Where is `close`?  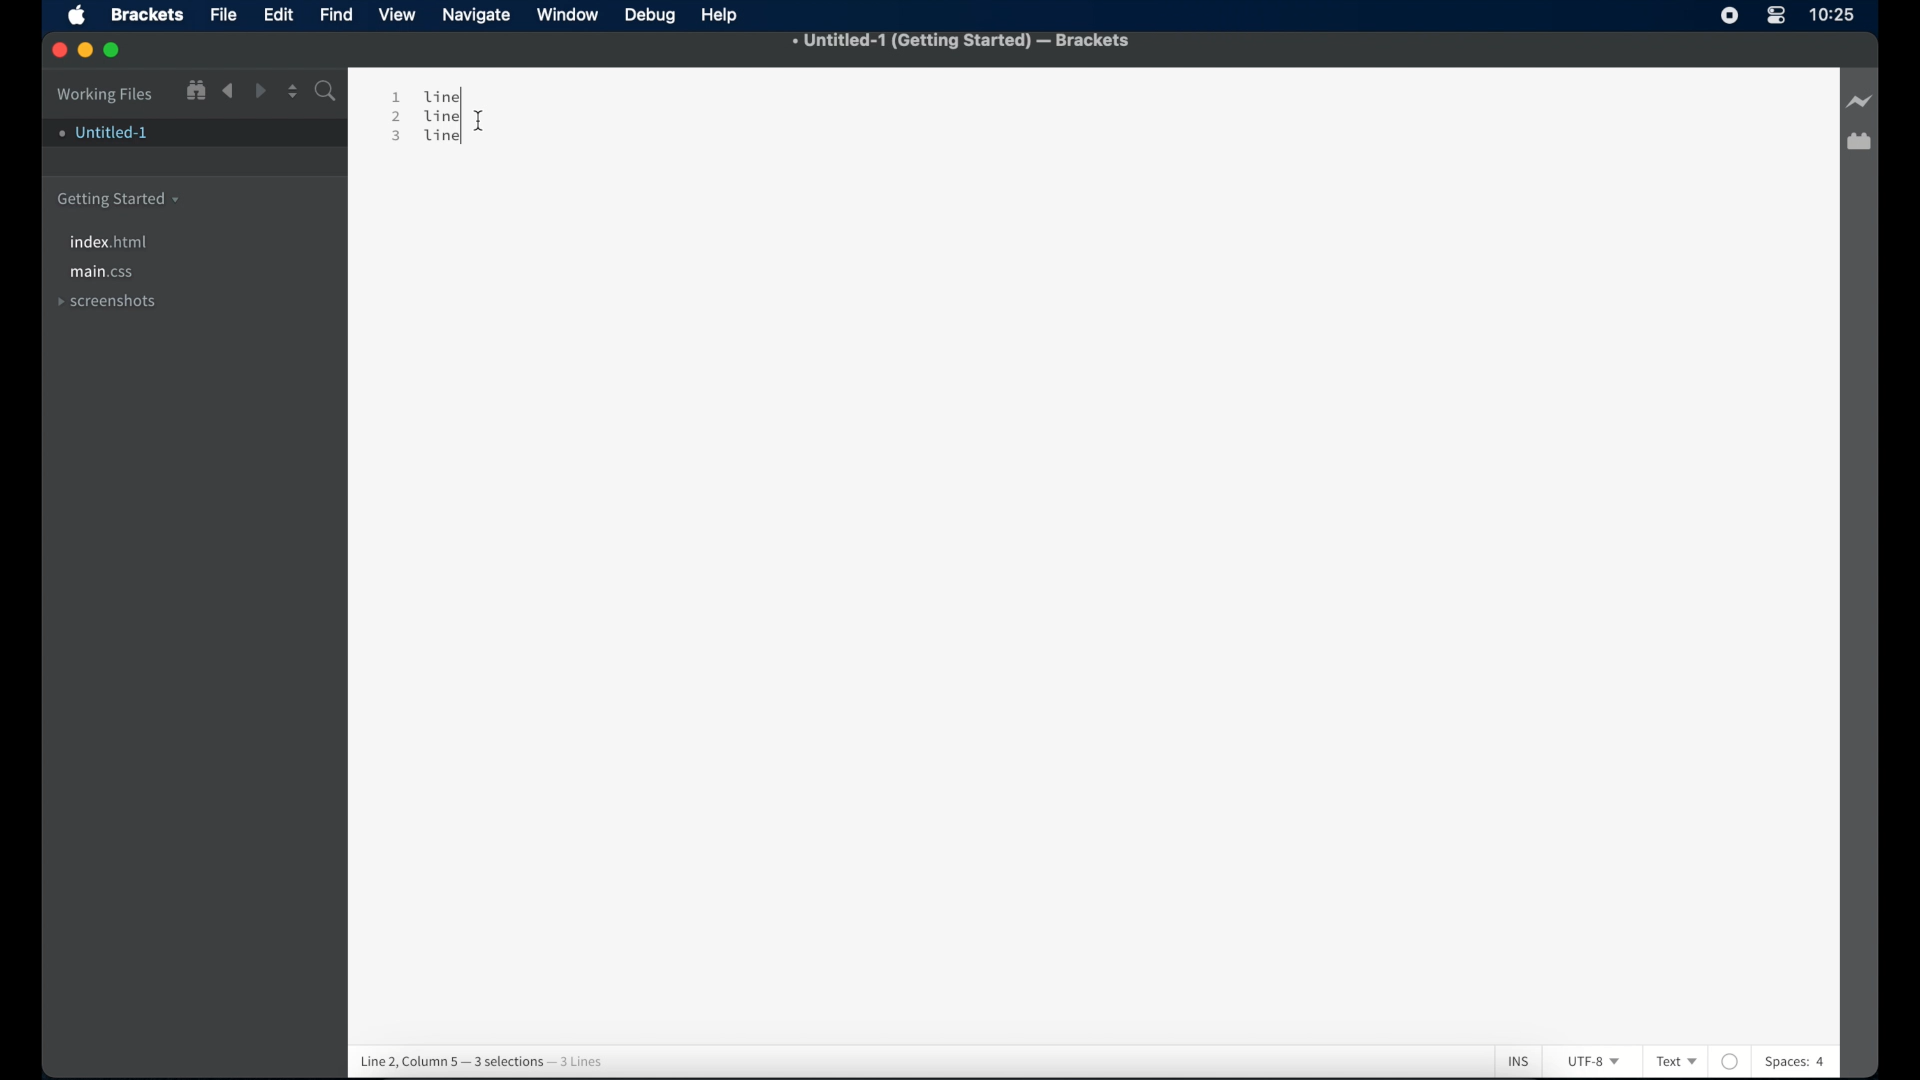 close is located at coordinates (61, 51).